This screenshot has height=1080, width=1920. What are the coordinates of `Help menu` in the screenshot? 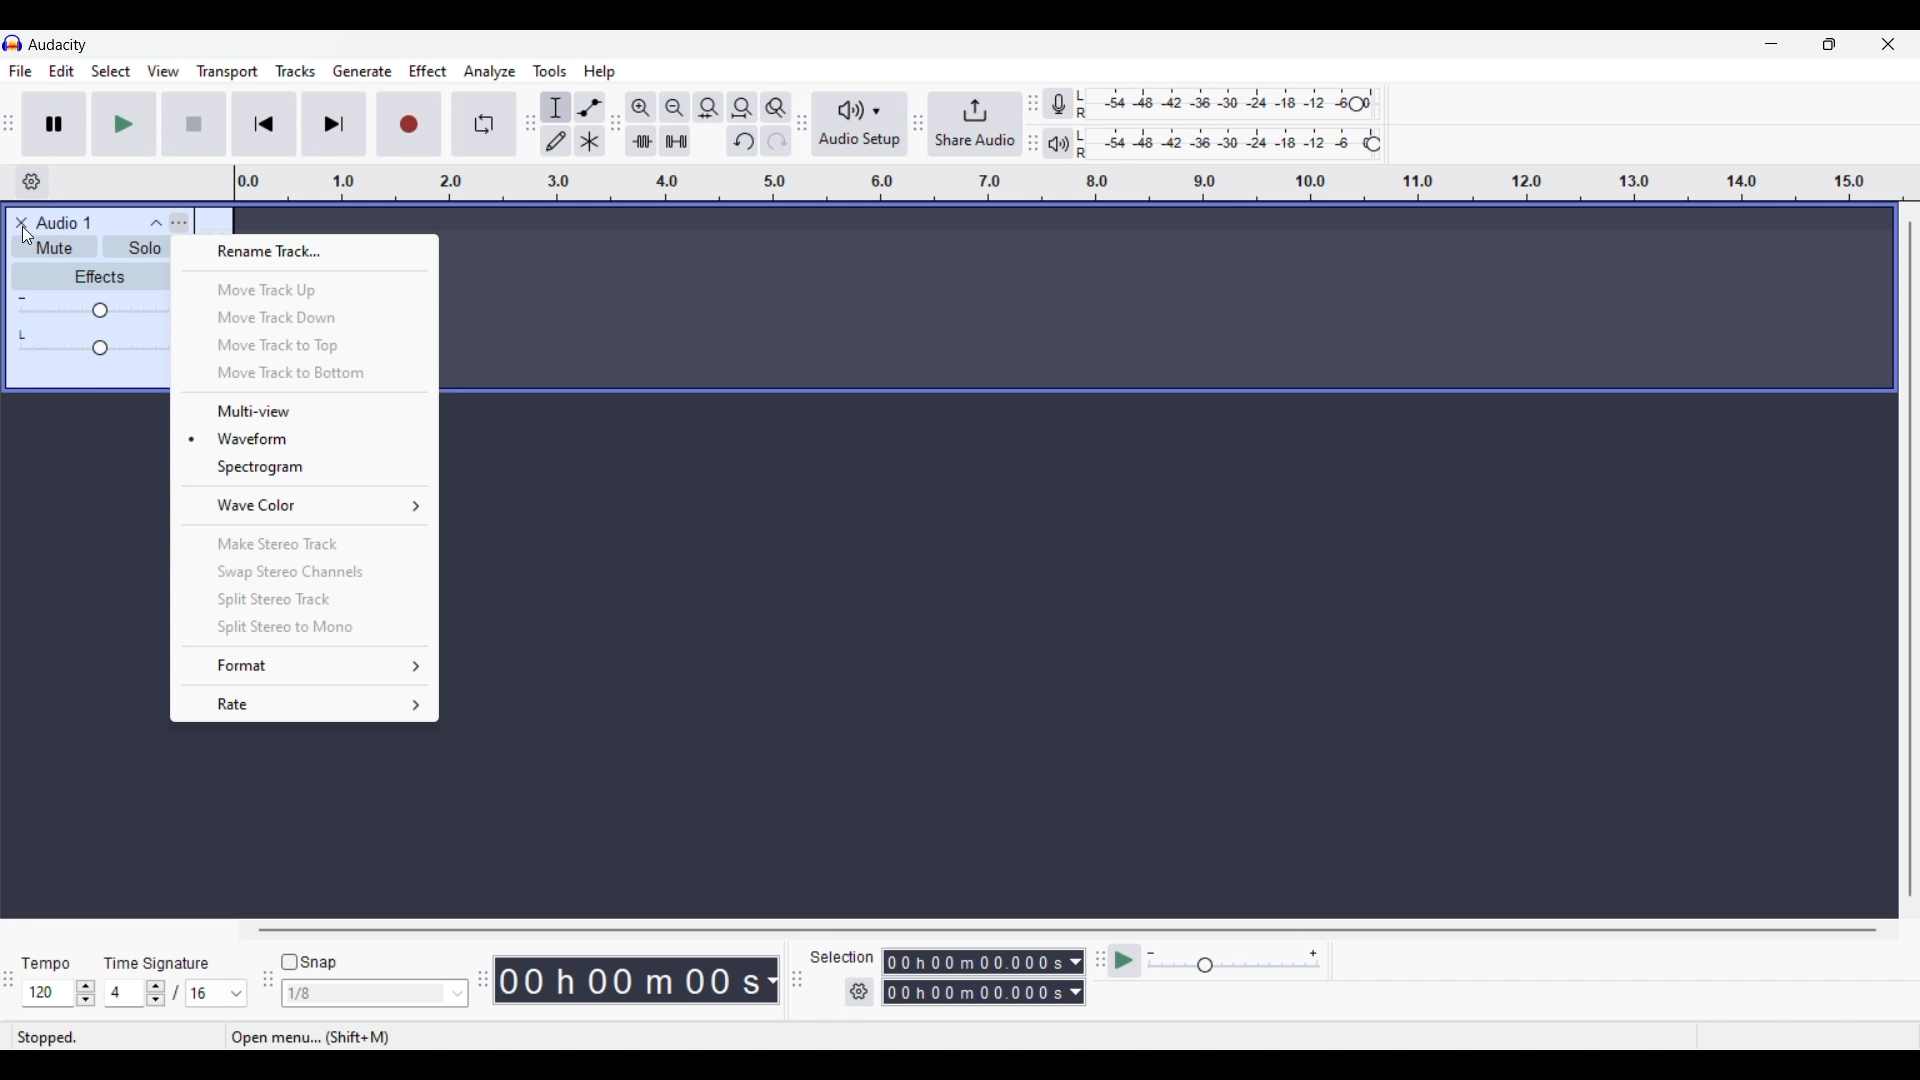 It's located at (599, 72).